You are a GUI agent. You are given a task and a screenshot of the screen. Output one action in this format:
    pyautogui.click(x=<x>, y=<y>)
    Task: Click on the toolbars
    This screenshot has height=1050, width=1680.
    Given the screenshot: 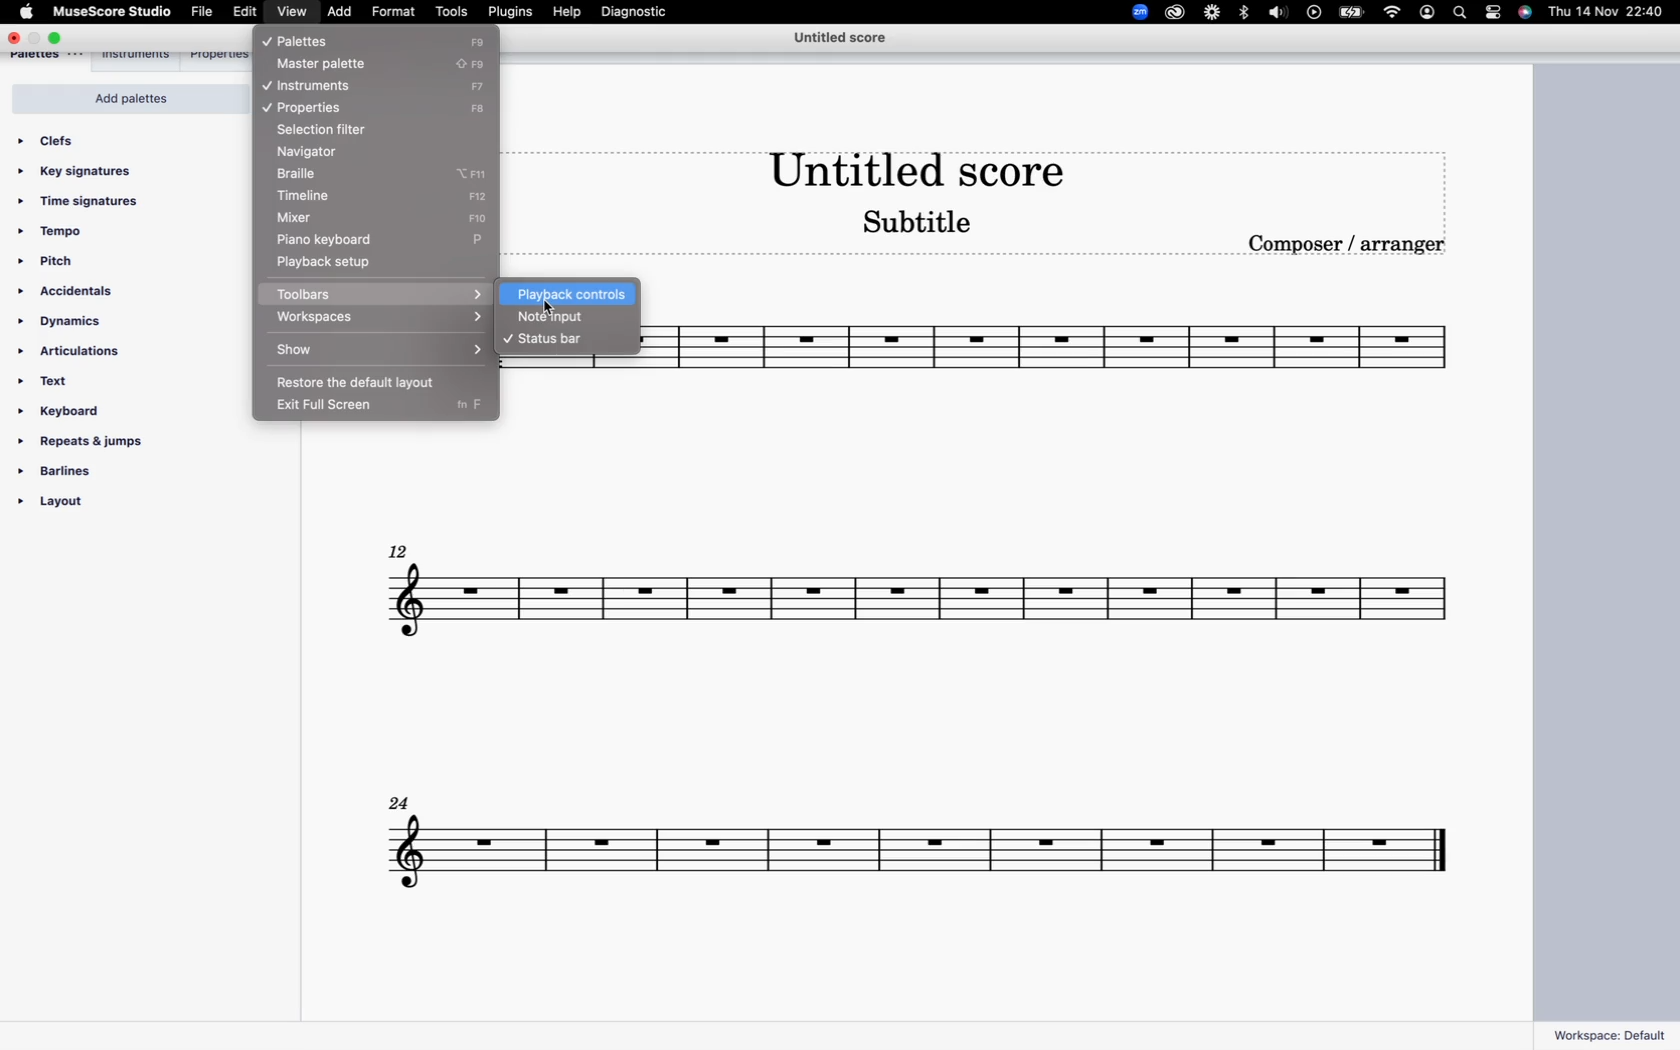 What is the action you would take?
    pyautogui.click(x=384, y=291)
    